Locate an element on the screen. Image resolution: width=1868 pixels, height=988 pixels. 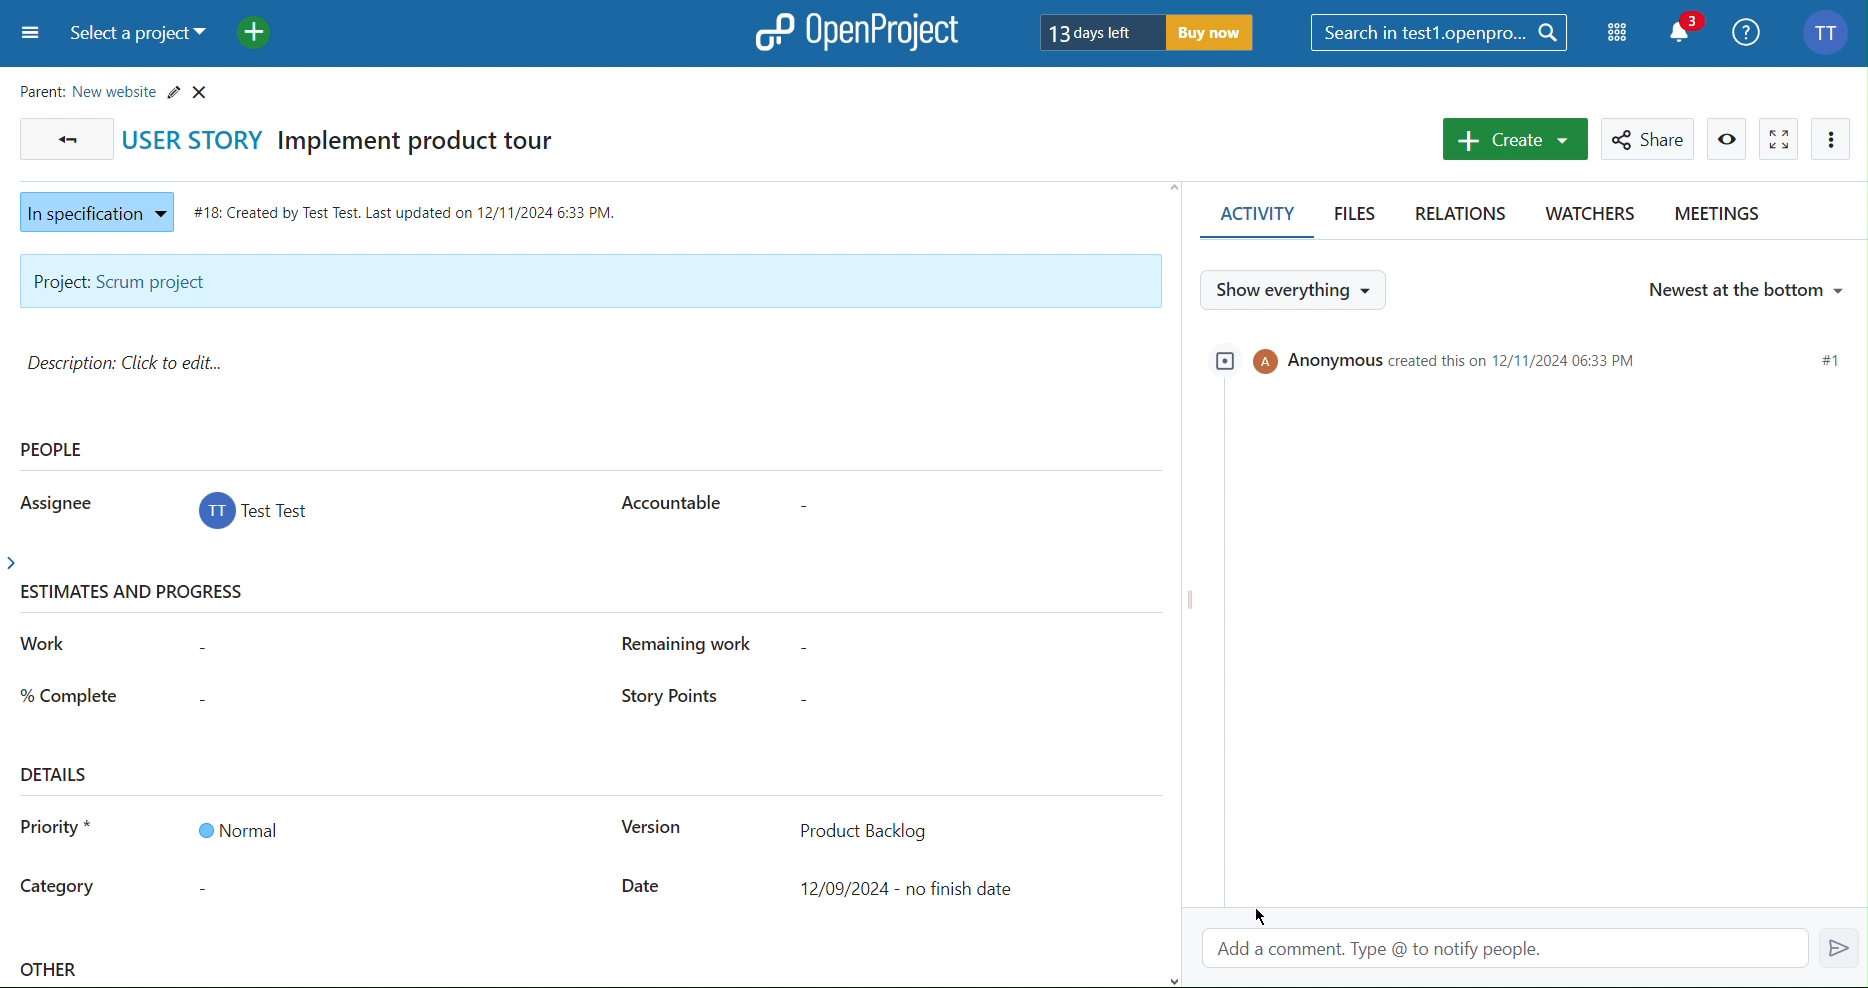
#1 is located at coordinates (1831, 360).